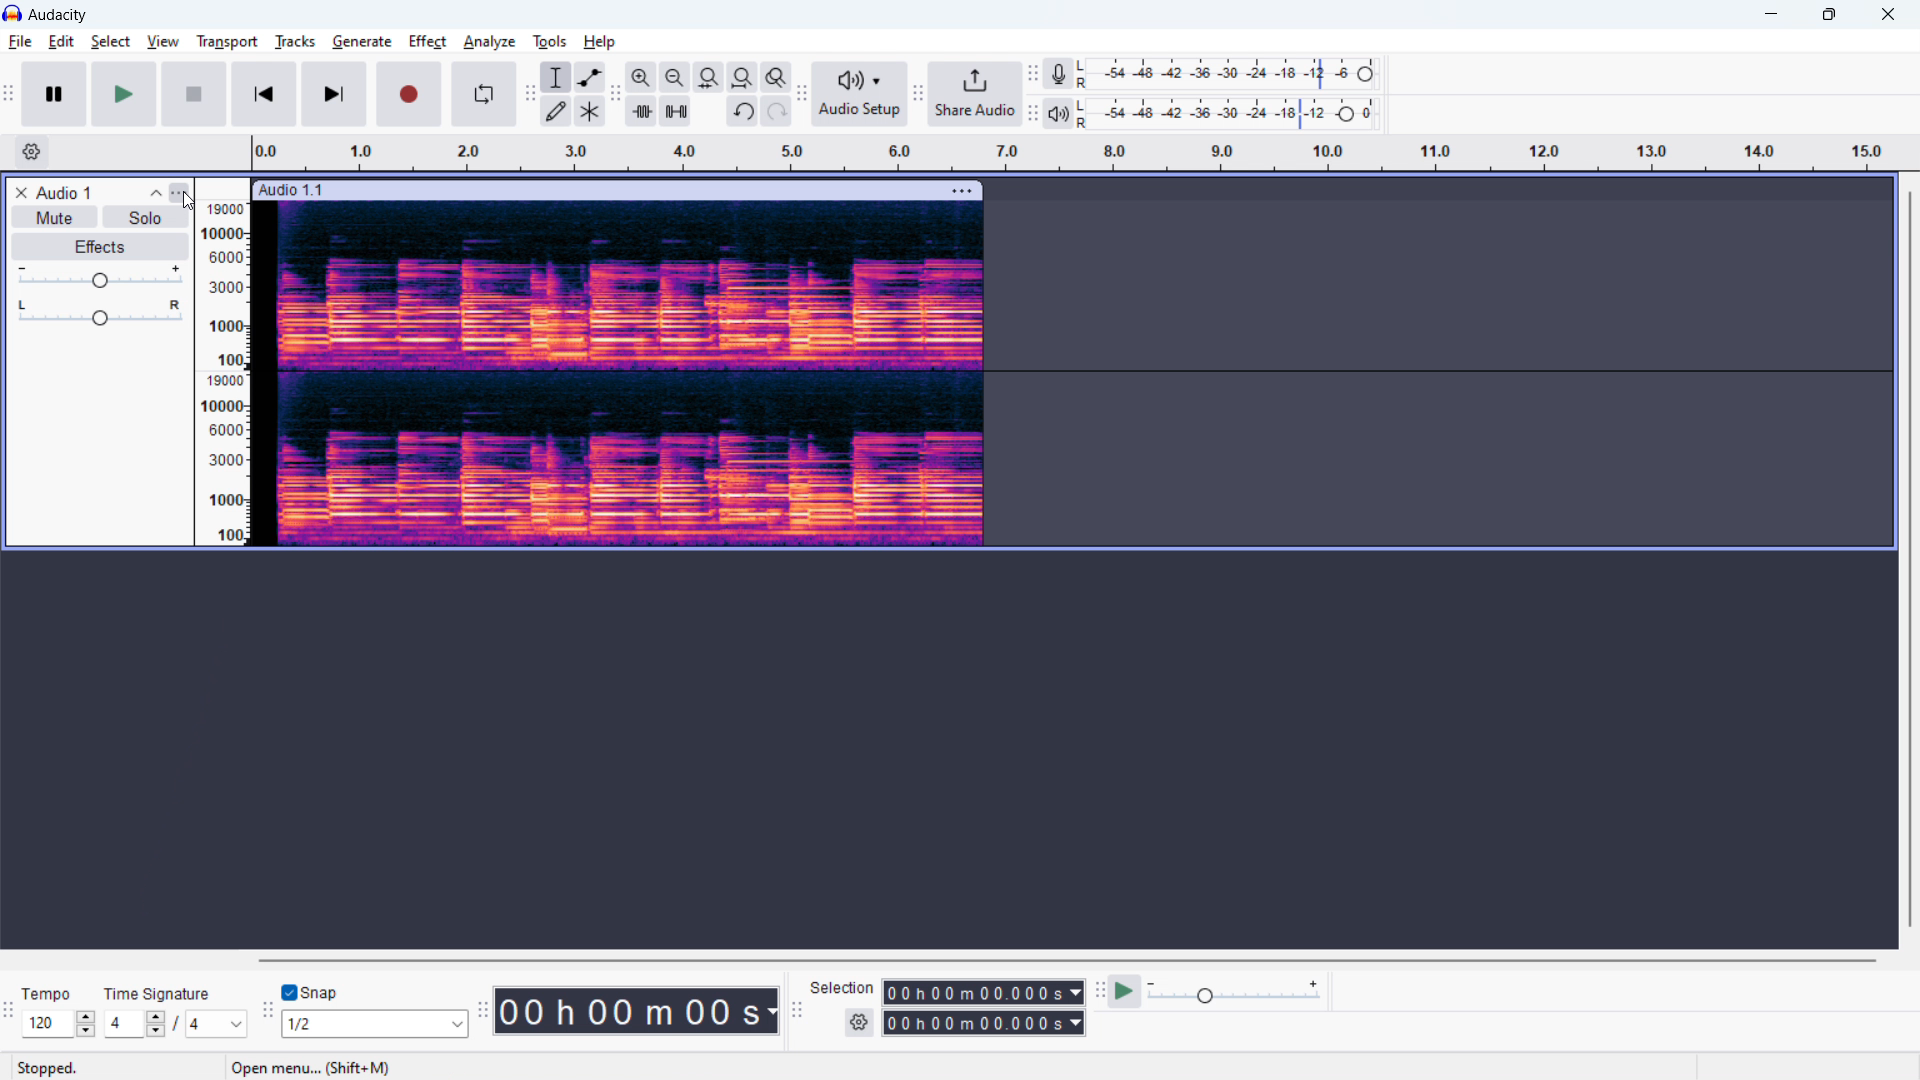 The height and width of the screenshot is (1080, 1920). I want to click on skip to end, so click(333, 94).